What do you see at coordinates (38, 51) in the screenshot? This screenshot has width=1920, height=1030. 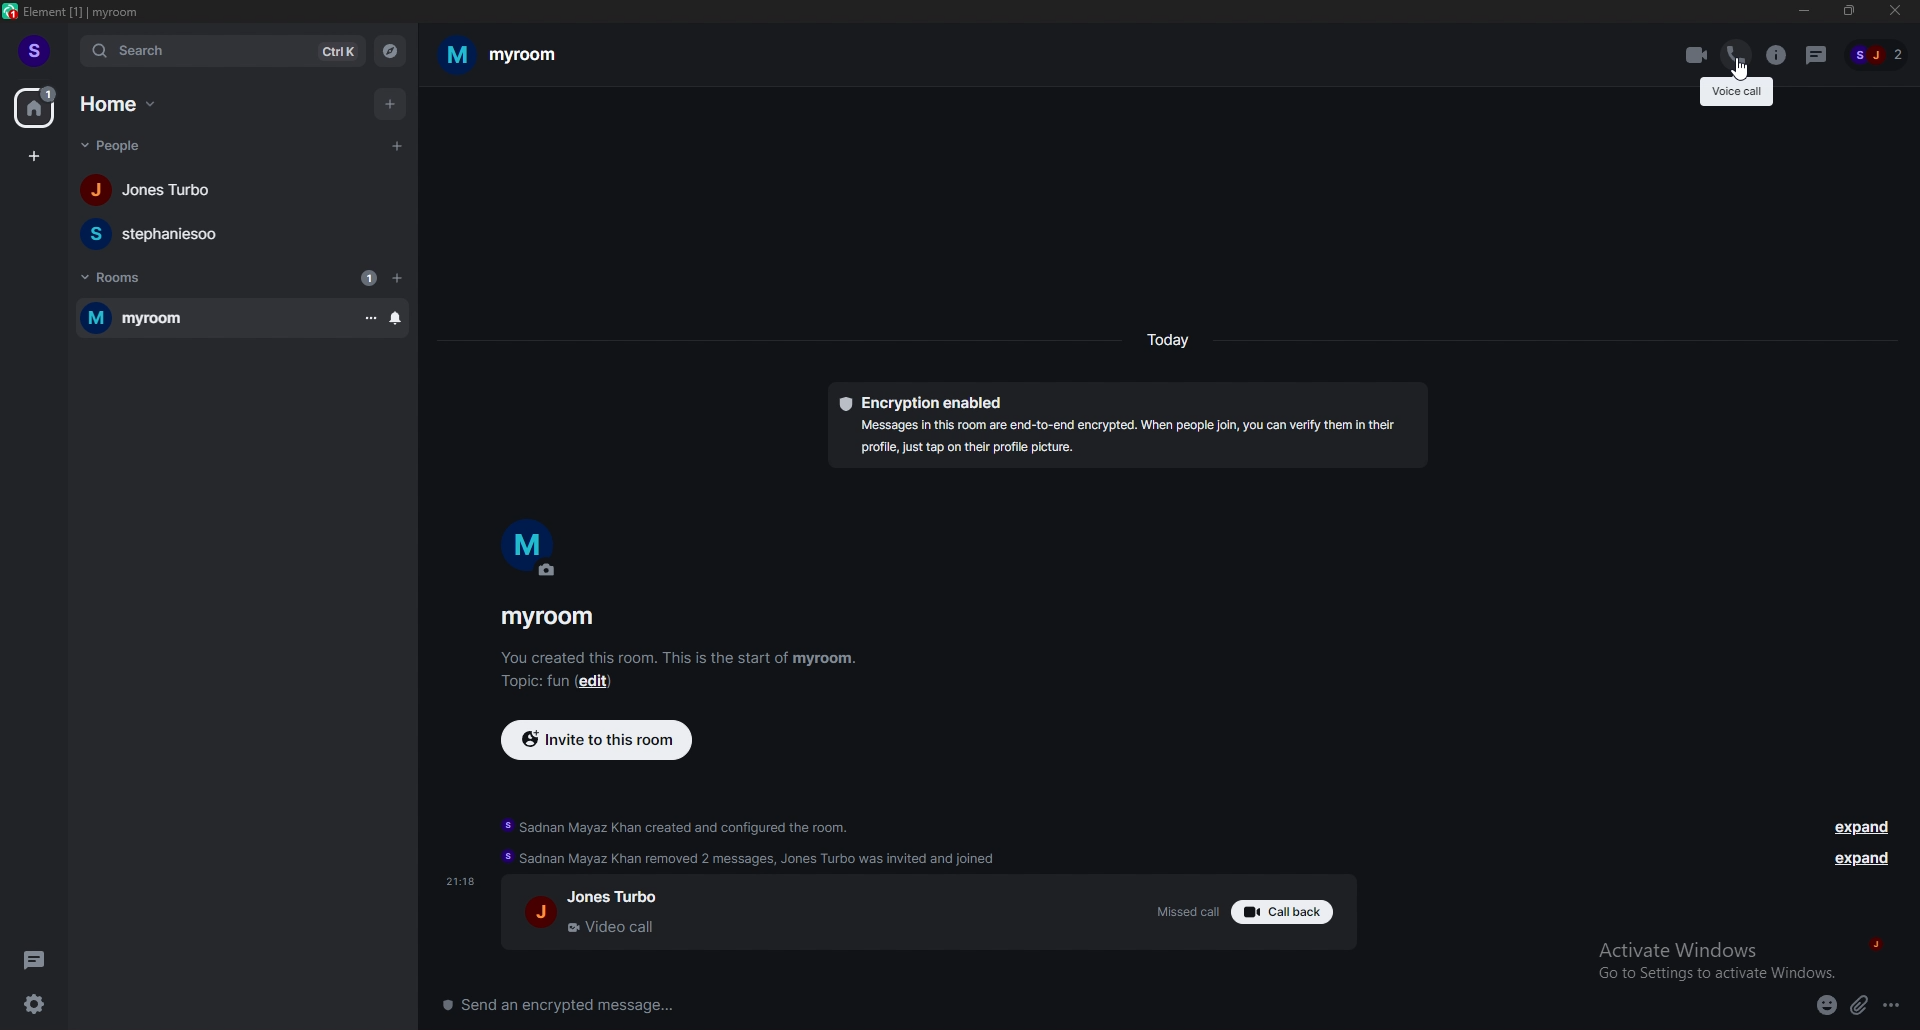 I see `profile` at bounding box center [38, 51].